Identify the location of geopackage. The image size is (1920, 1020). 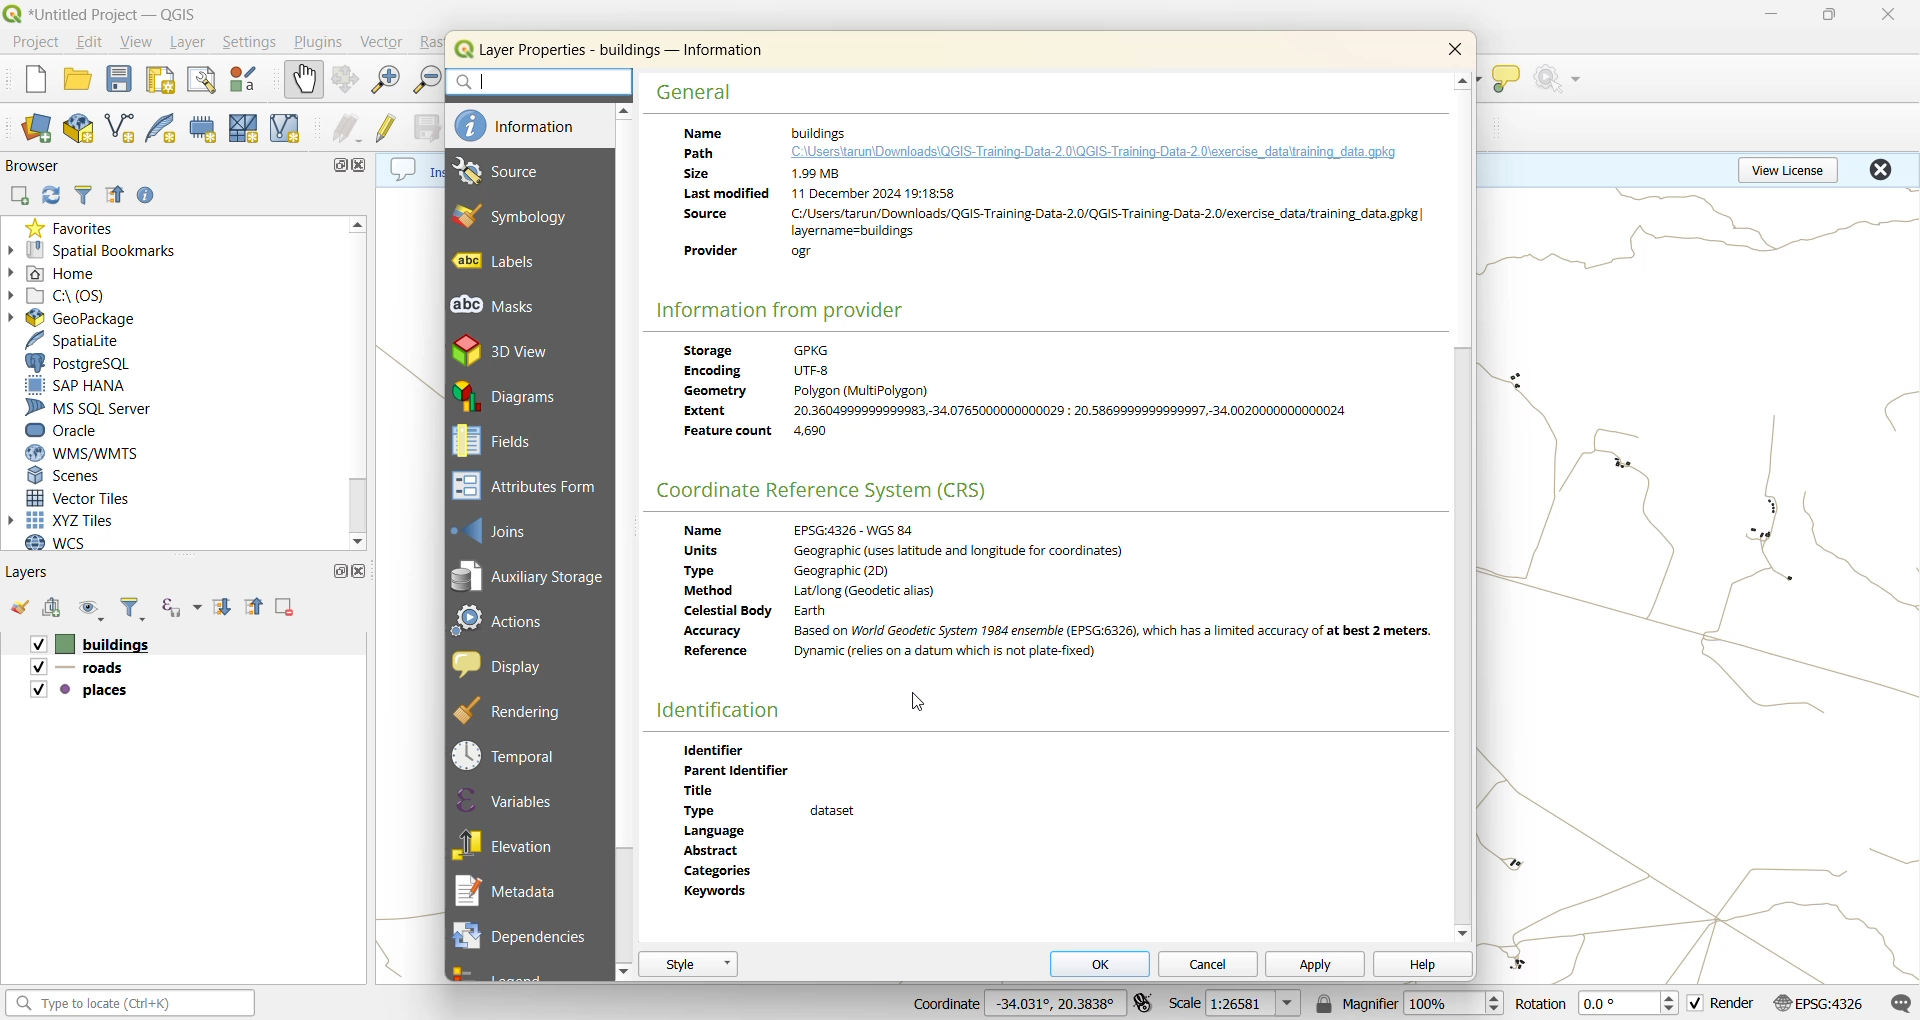
(102, 318).